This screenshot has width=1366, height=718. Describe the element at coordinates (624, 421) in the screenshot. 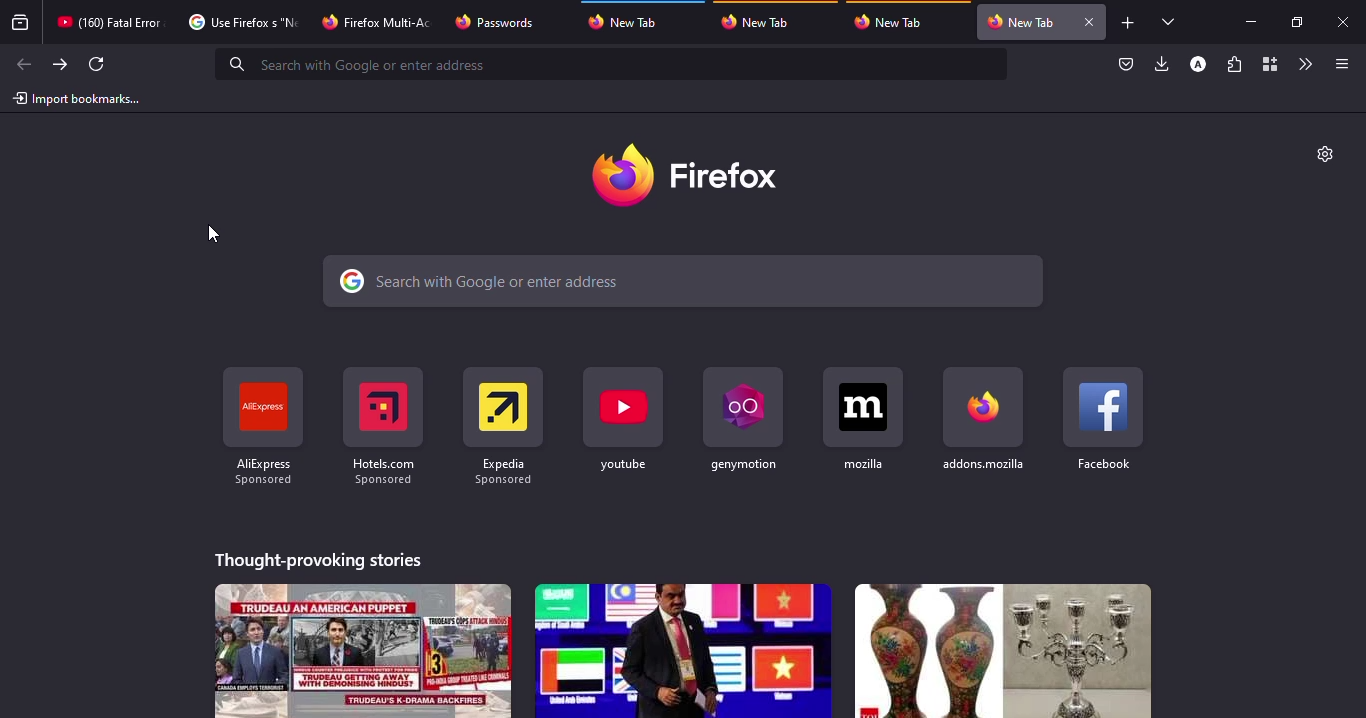

I see `shortcuts` at that location.